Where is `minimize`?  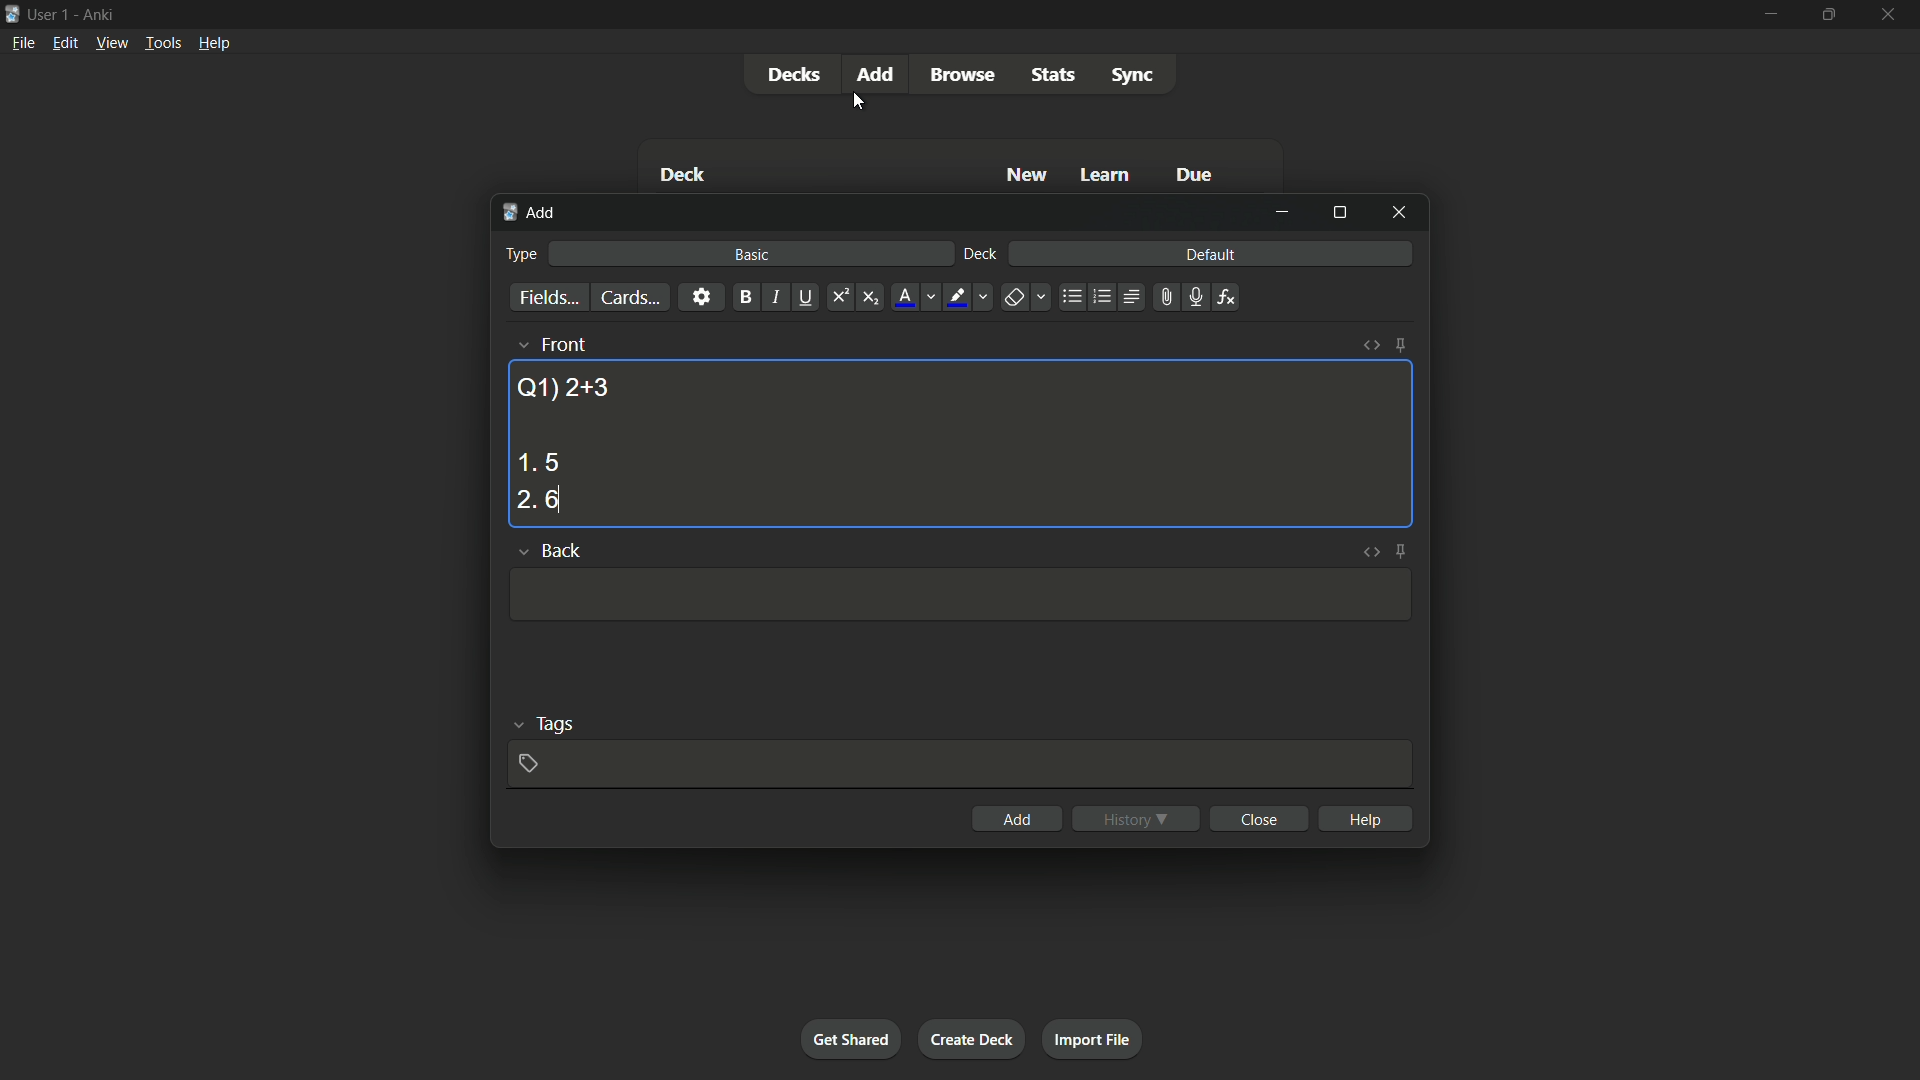
minimize is located at coordinates (1282, 212).